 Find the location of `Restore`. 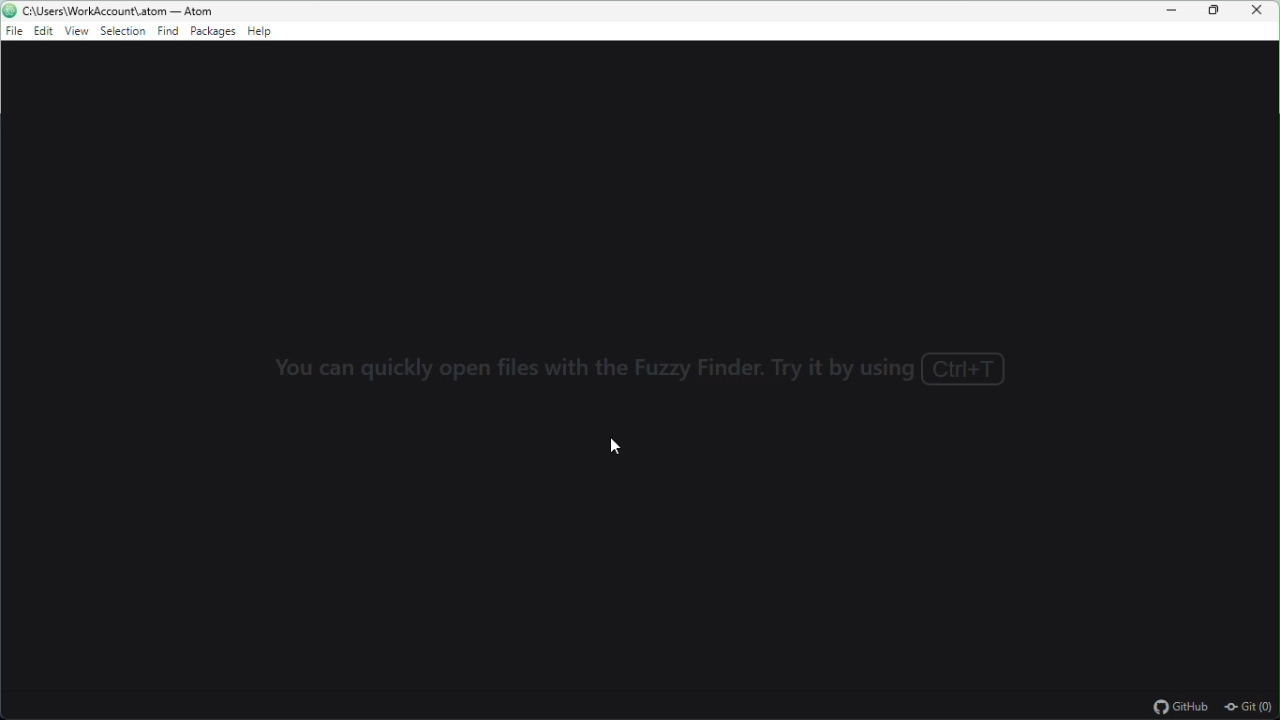

Restore is located at coordinates (1217, 11).